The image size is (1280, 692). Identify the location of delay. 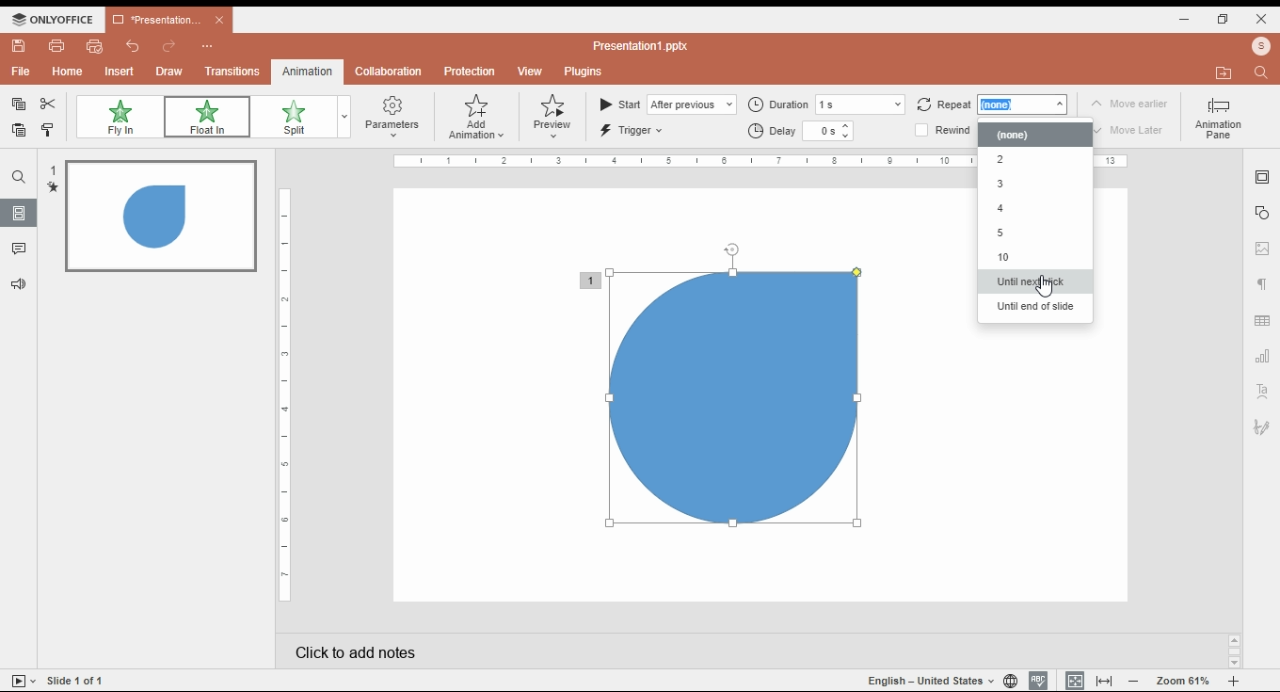
(801, 131).